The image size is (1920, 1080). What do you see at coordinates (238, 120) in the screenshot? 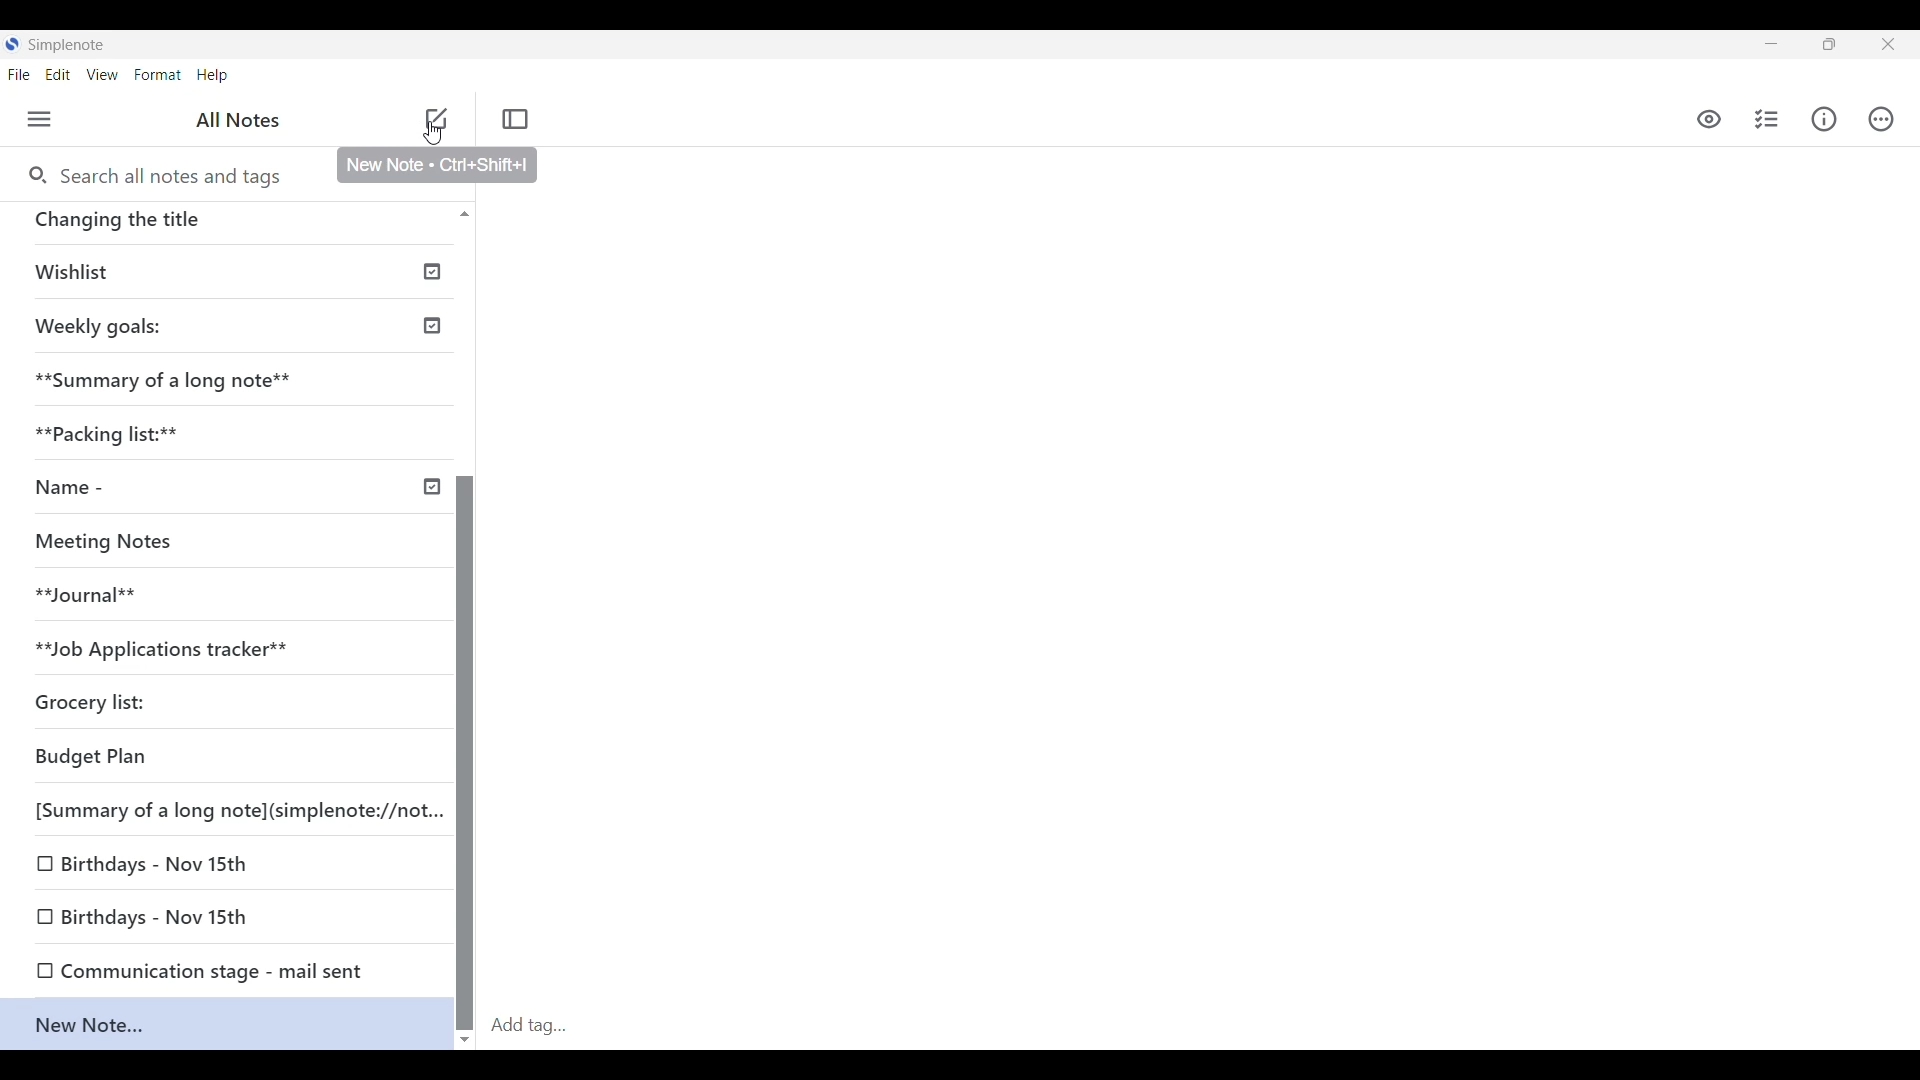
I see `All notes` at bounding box center [238, 120].